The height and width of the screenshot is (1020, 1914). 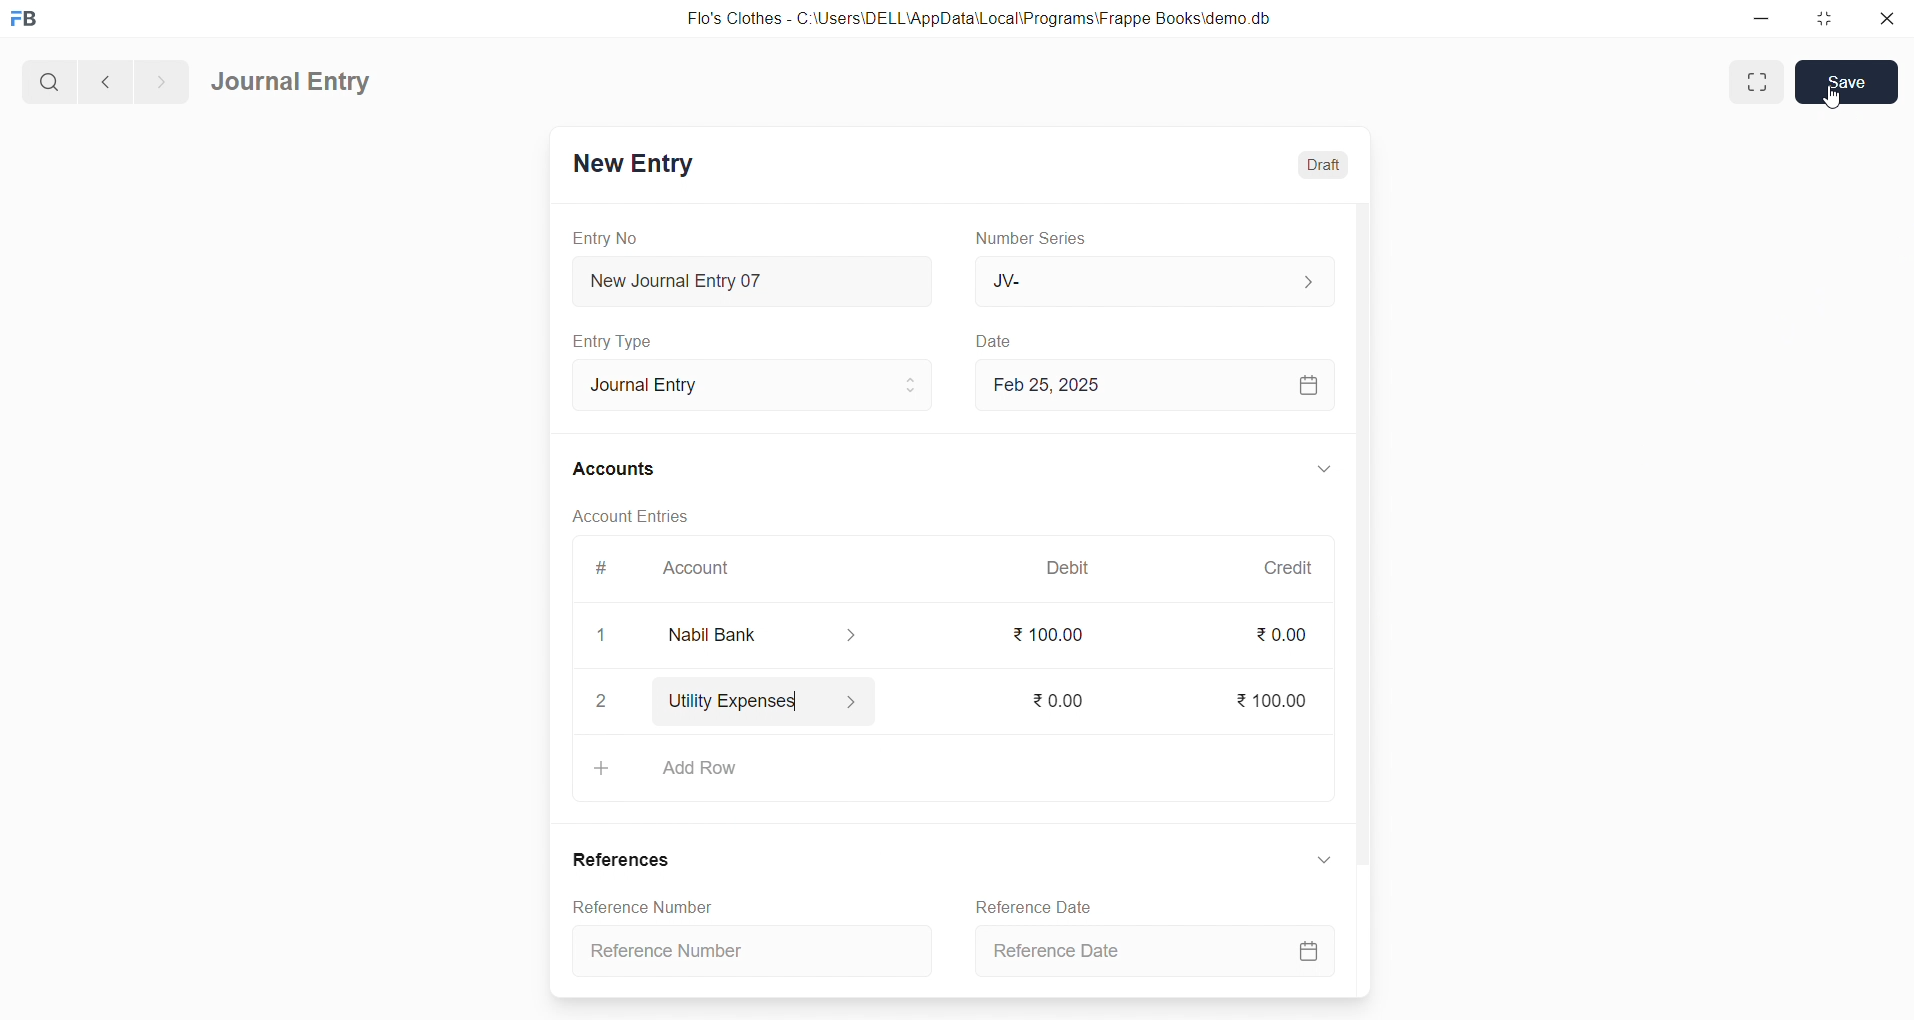 I want to click on ₹ 100.00, so click(x=1049, y=635).